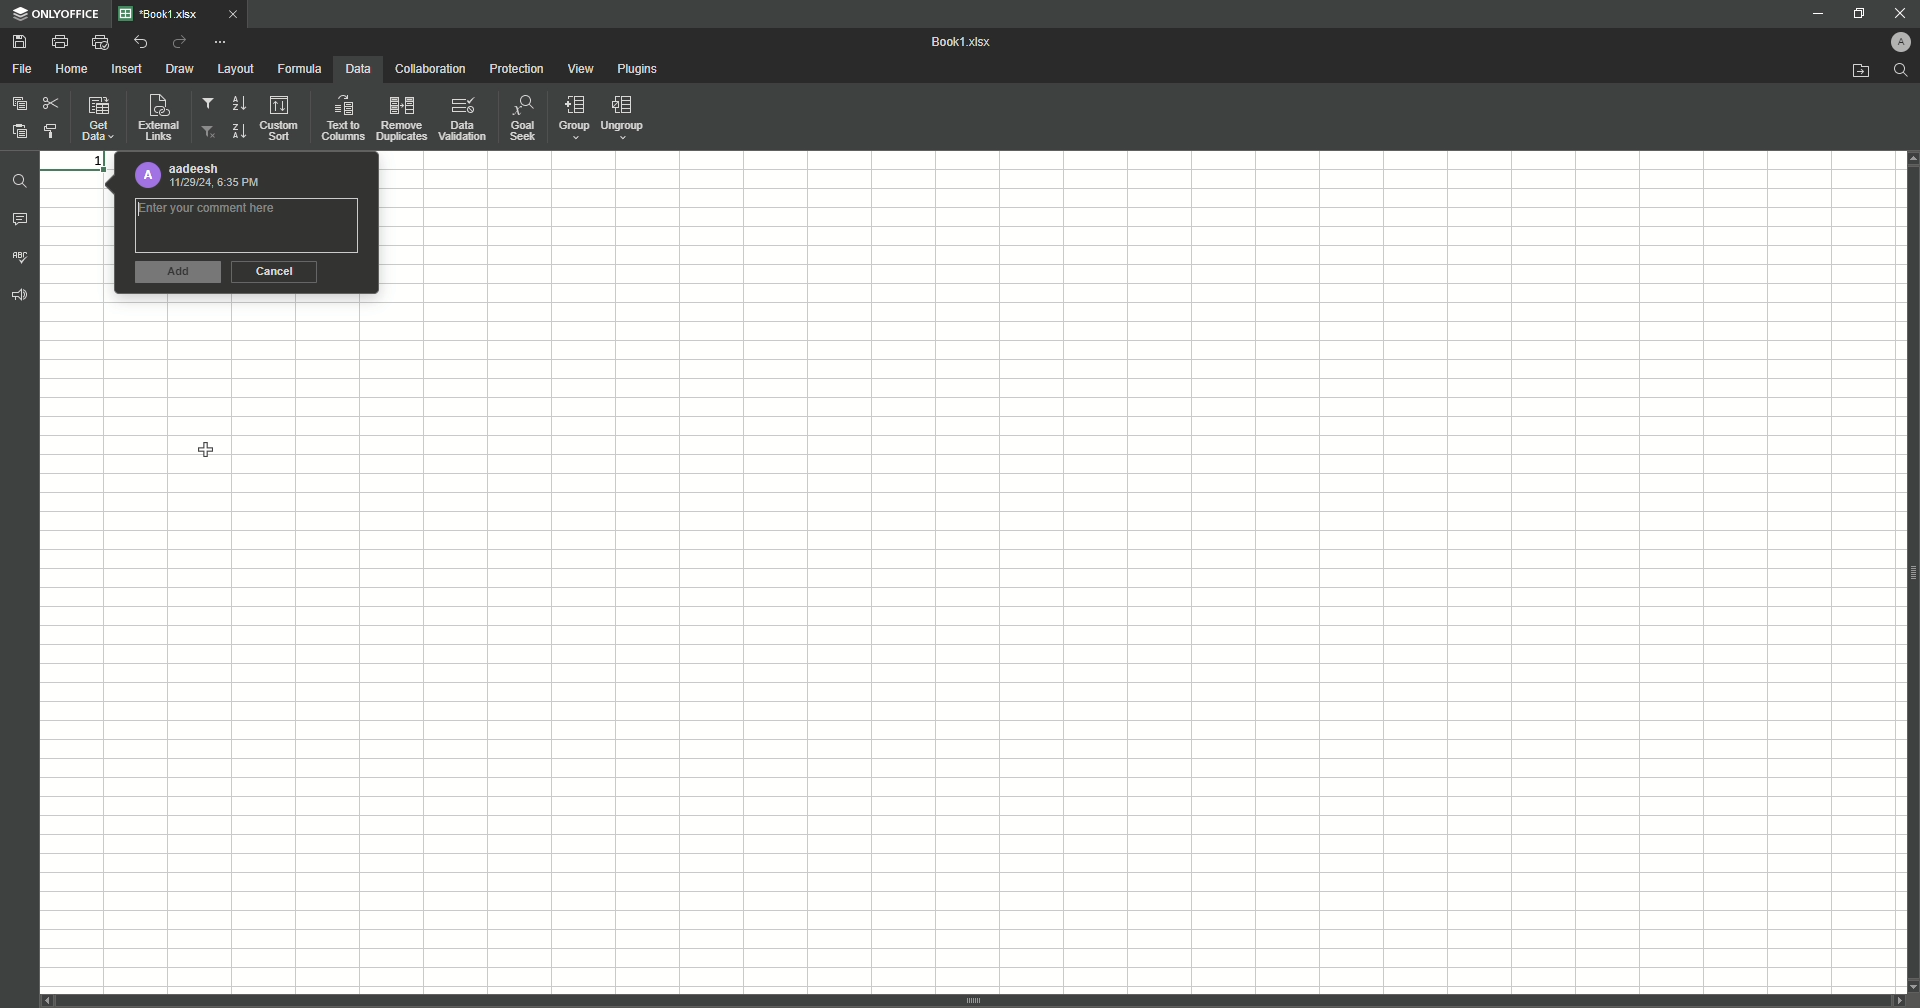 This screenshot has width=1920, height=1008. I want to click on Get Data, so click(96, 121).